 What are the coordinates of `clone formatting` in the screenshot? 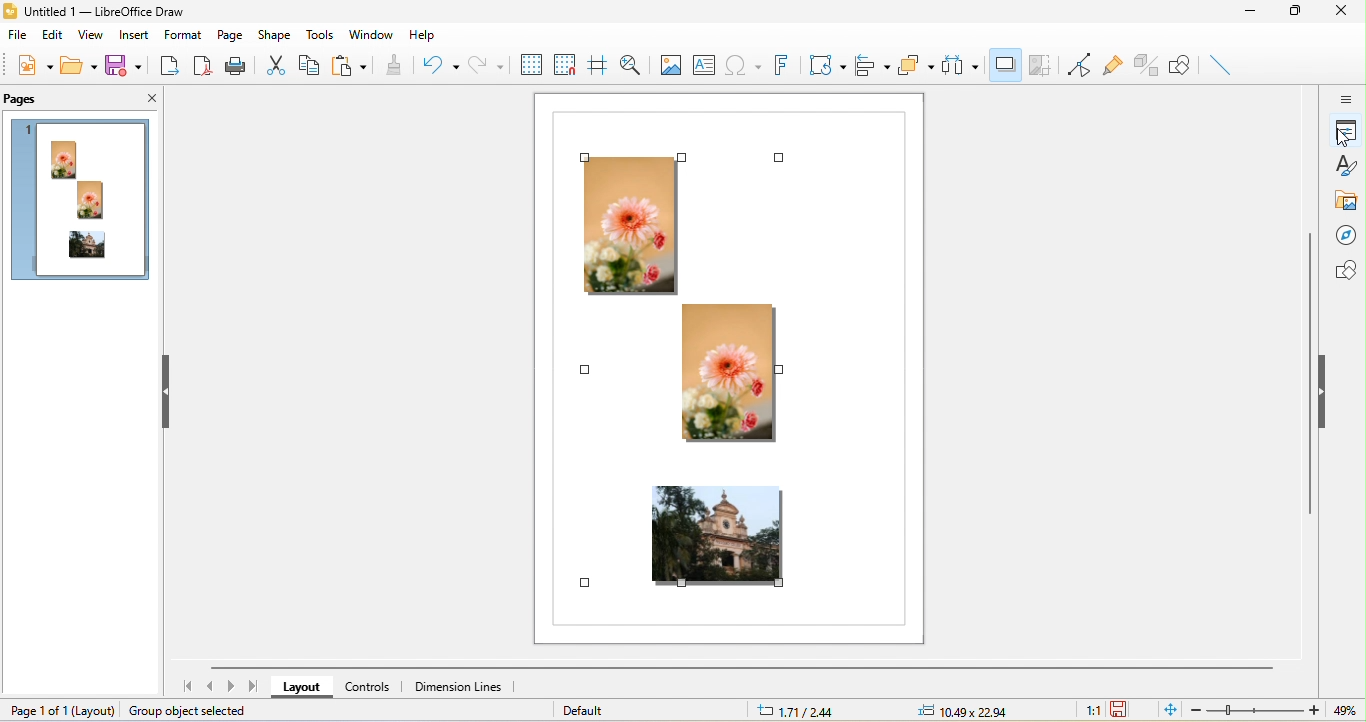 It's located at (395, 65).